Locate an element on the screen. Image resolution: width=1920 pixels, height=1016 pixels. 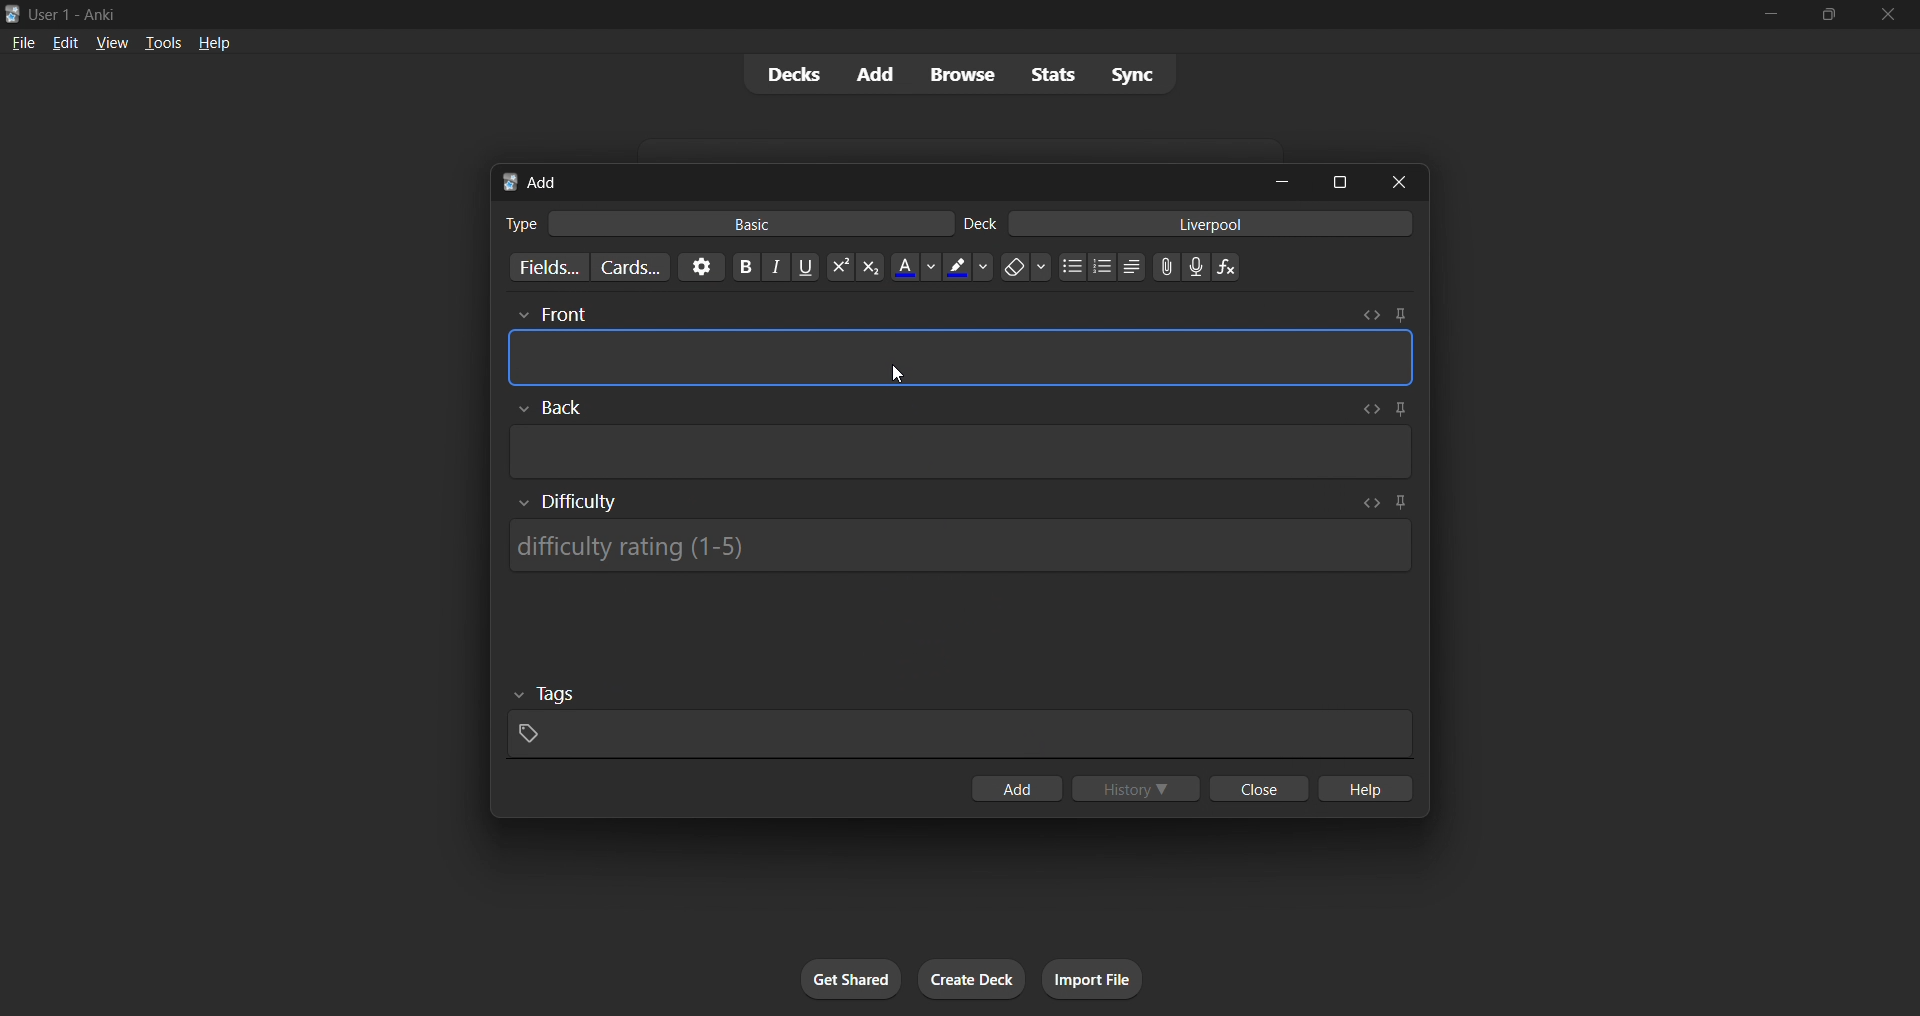
Alignment is located at coordinates (1132, 267).